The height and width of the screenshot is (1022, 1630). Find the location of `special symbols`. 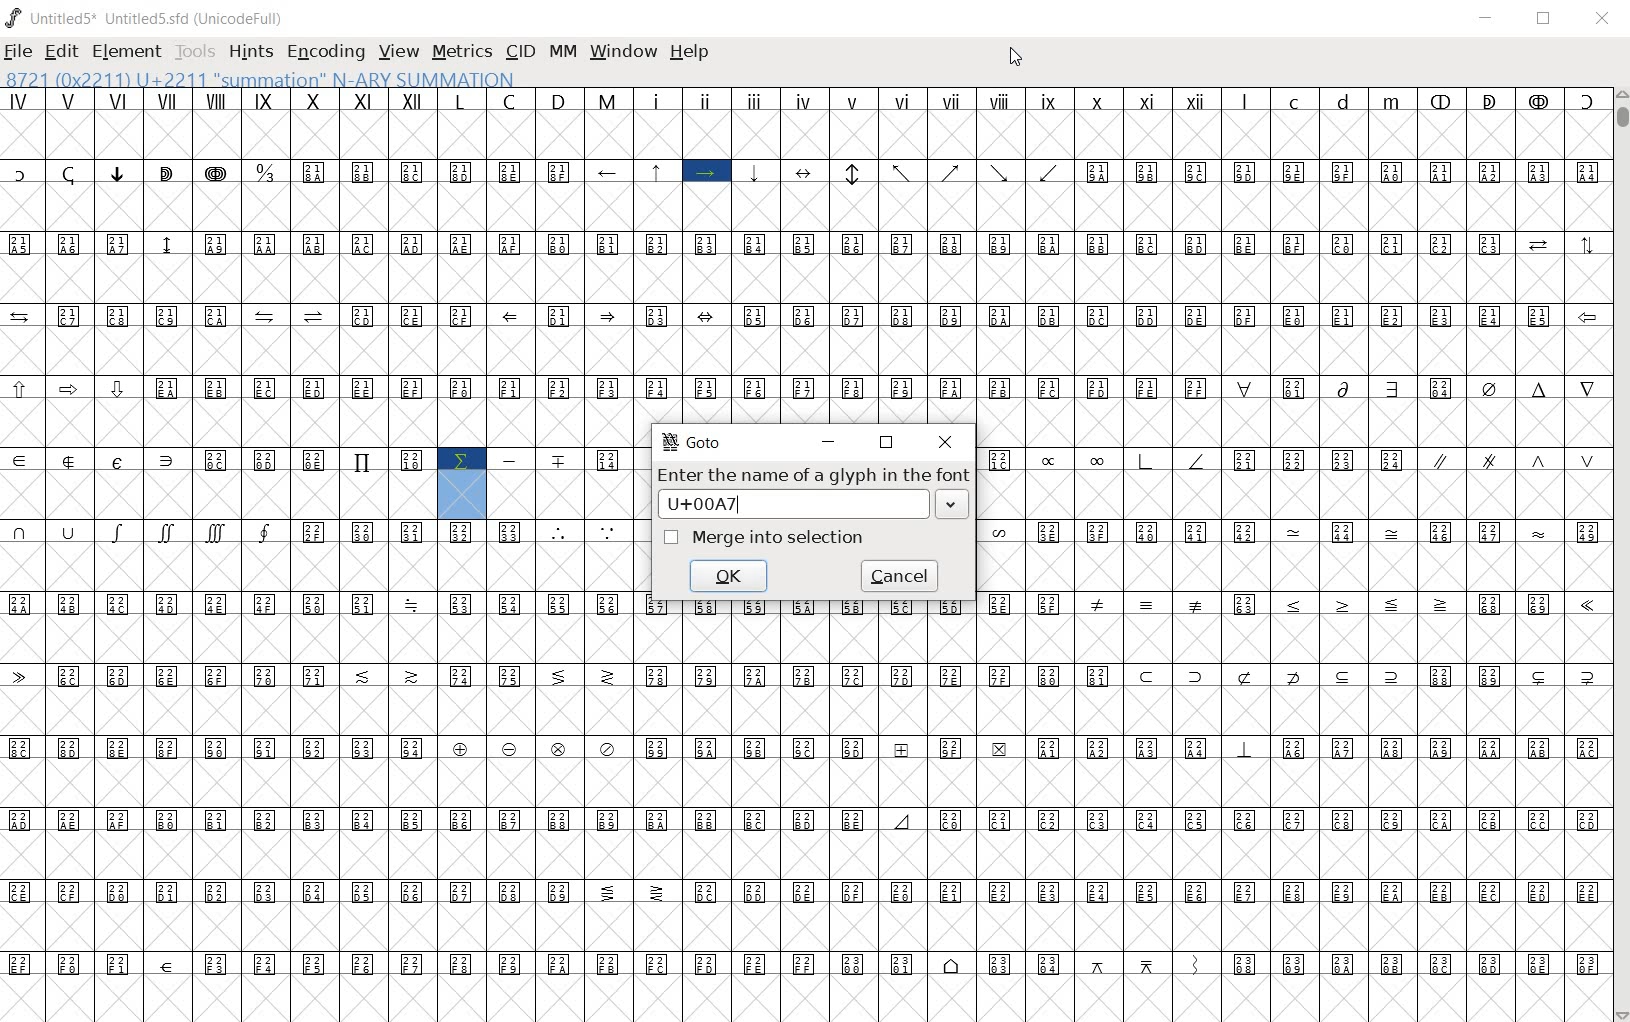

special symbols is located at coordinates (565, 457).